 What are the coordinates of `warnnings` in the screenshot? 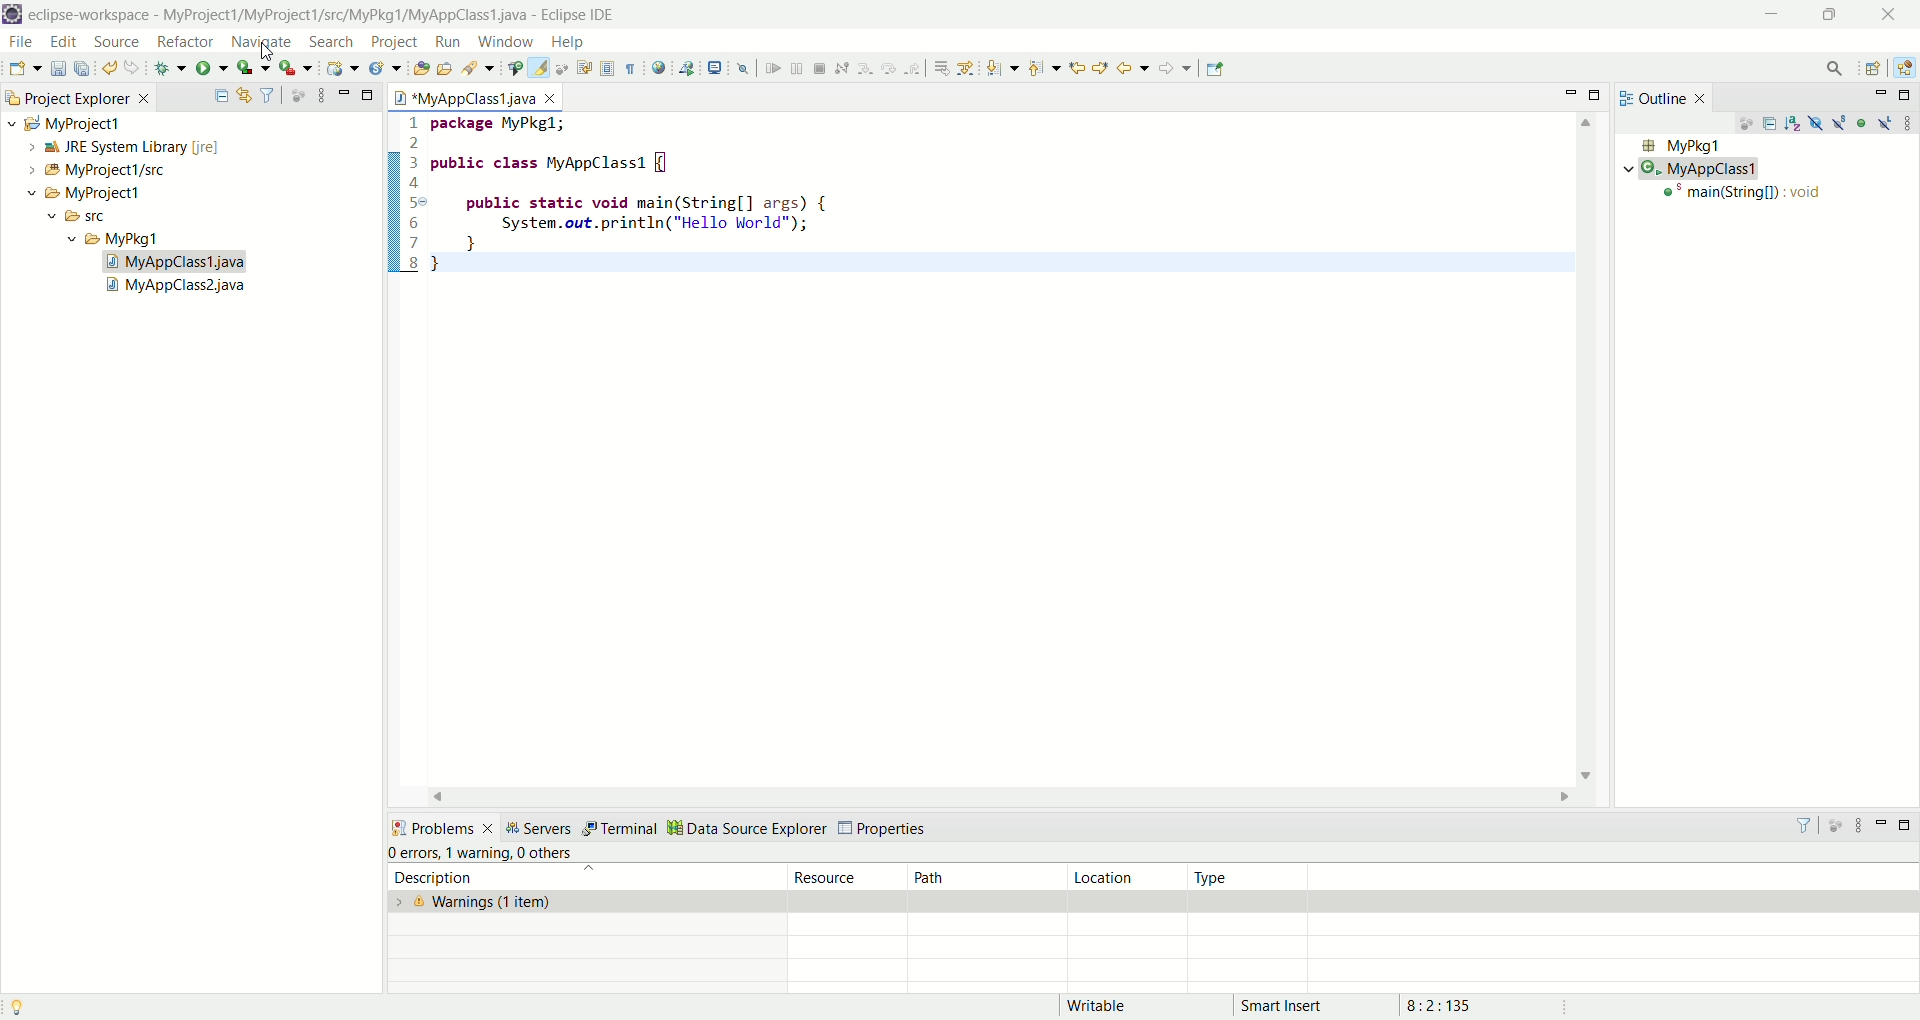 It's located at (587, 902).